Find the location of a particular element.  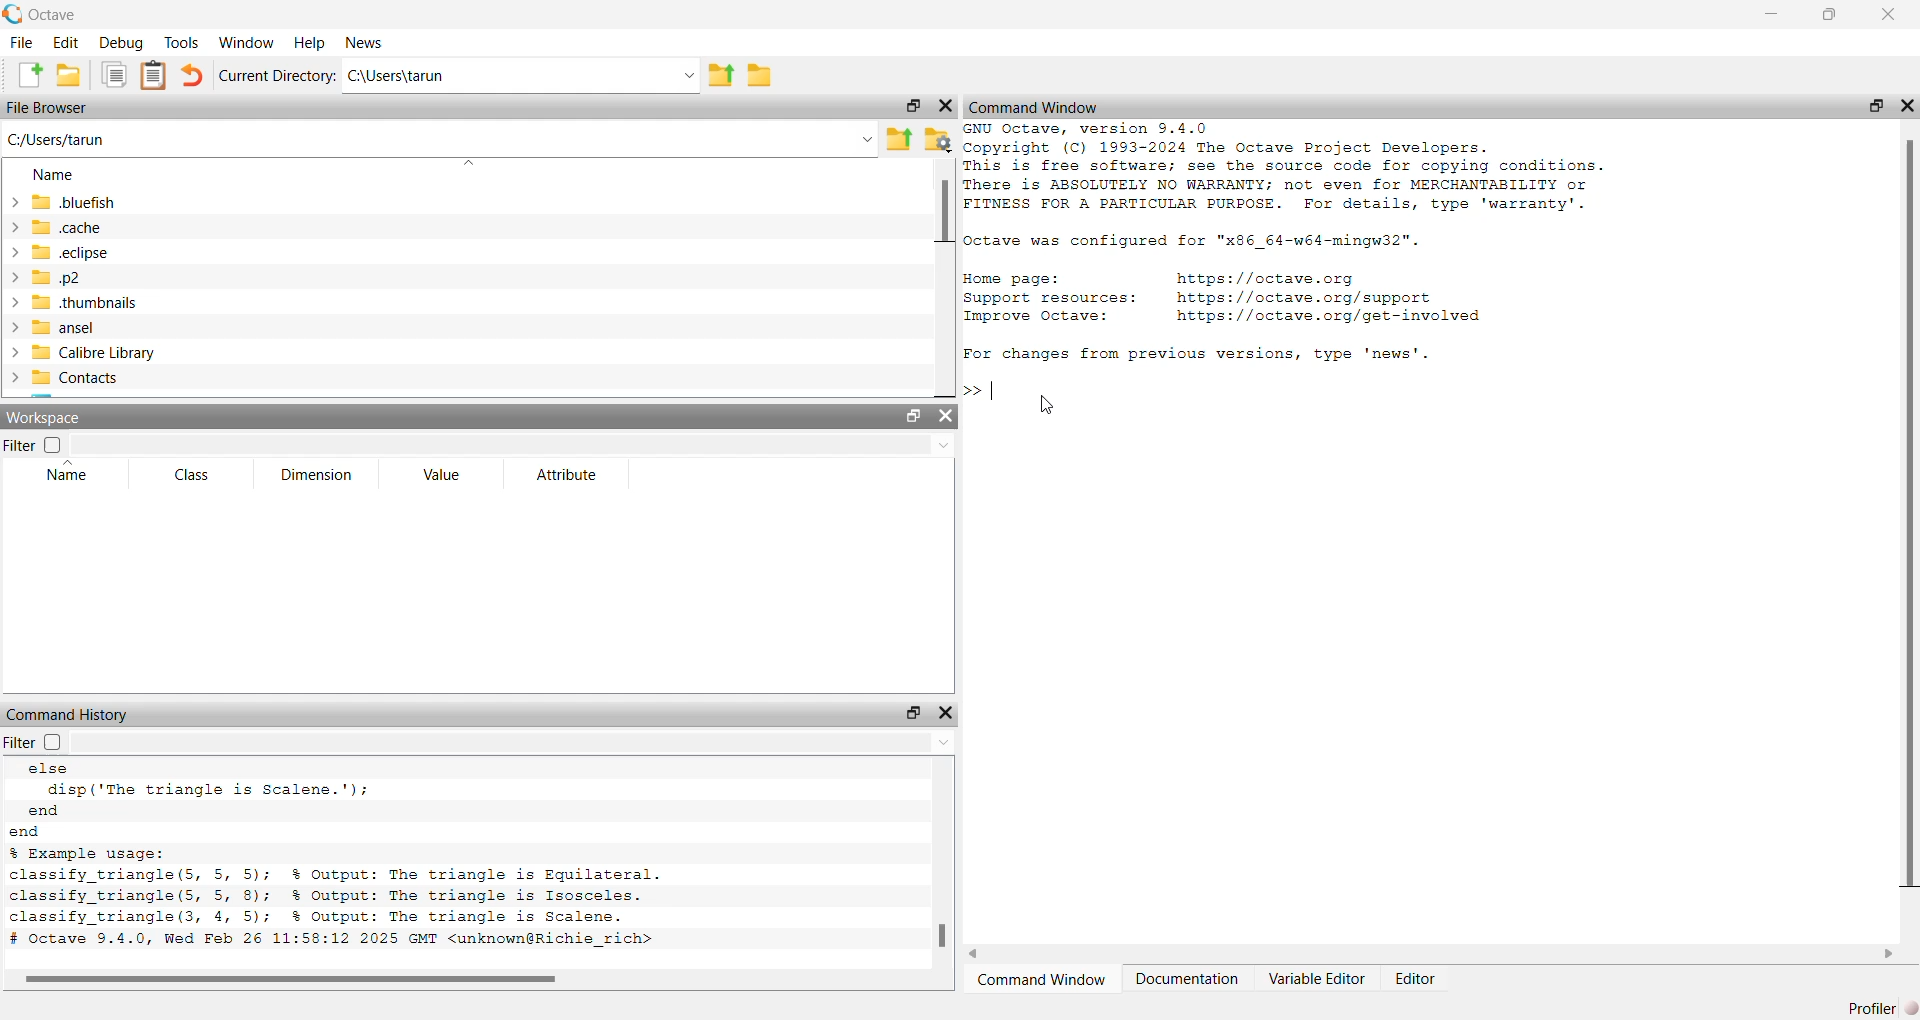

dimension is located at coordinates (315, 476).